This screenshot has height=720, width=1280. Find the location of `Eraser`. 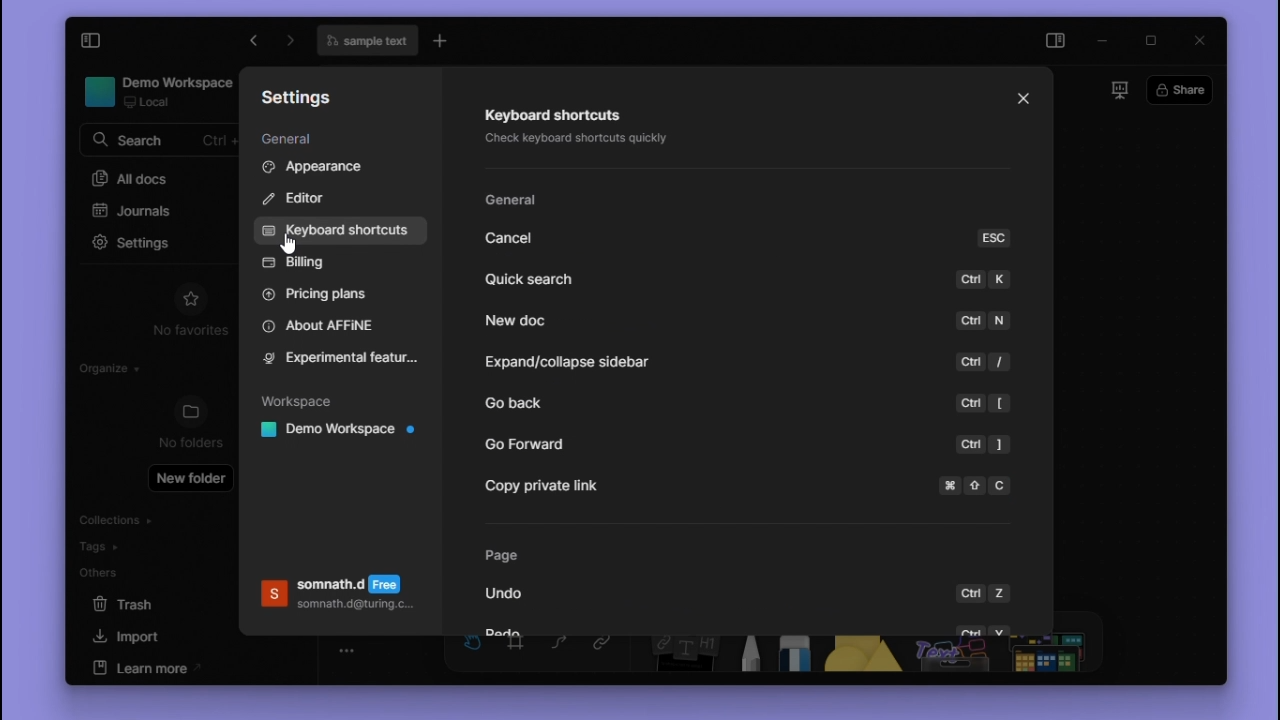

Eraser is located at coordinates (793, 656).